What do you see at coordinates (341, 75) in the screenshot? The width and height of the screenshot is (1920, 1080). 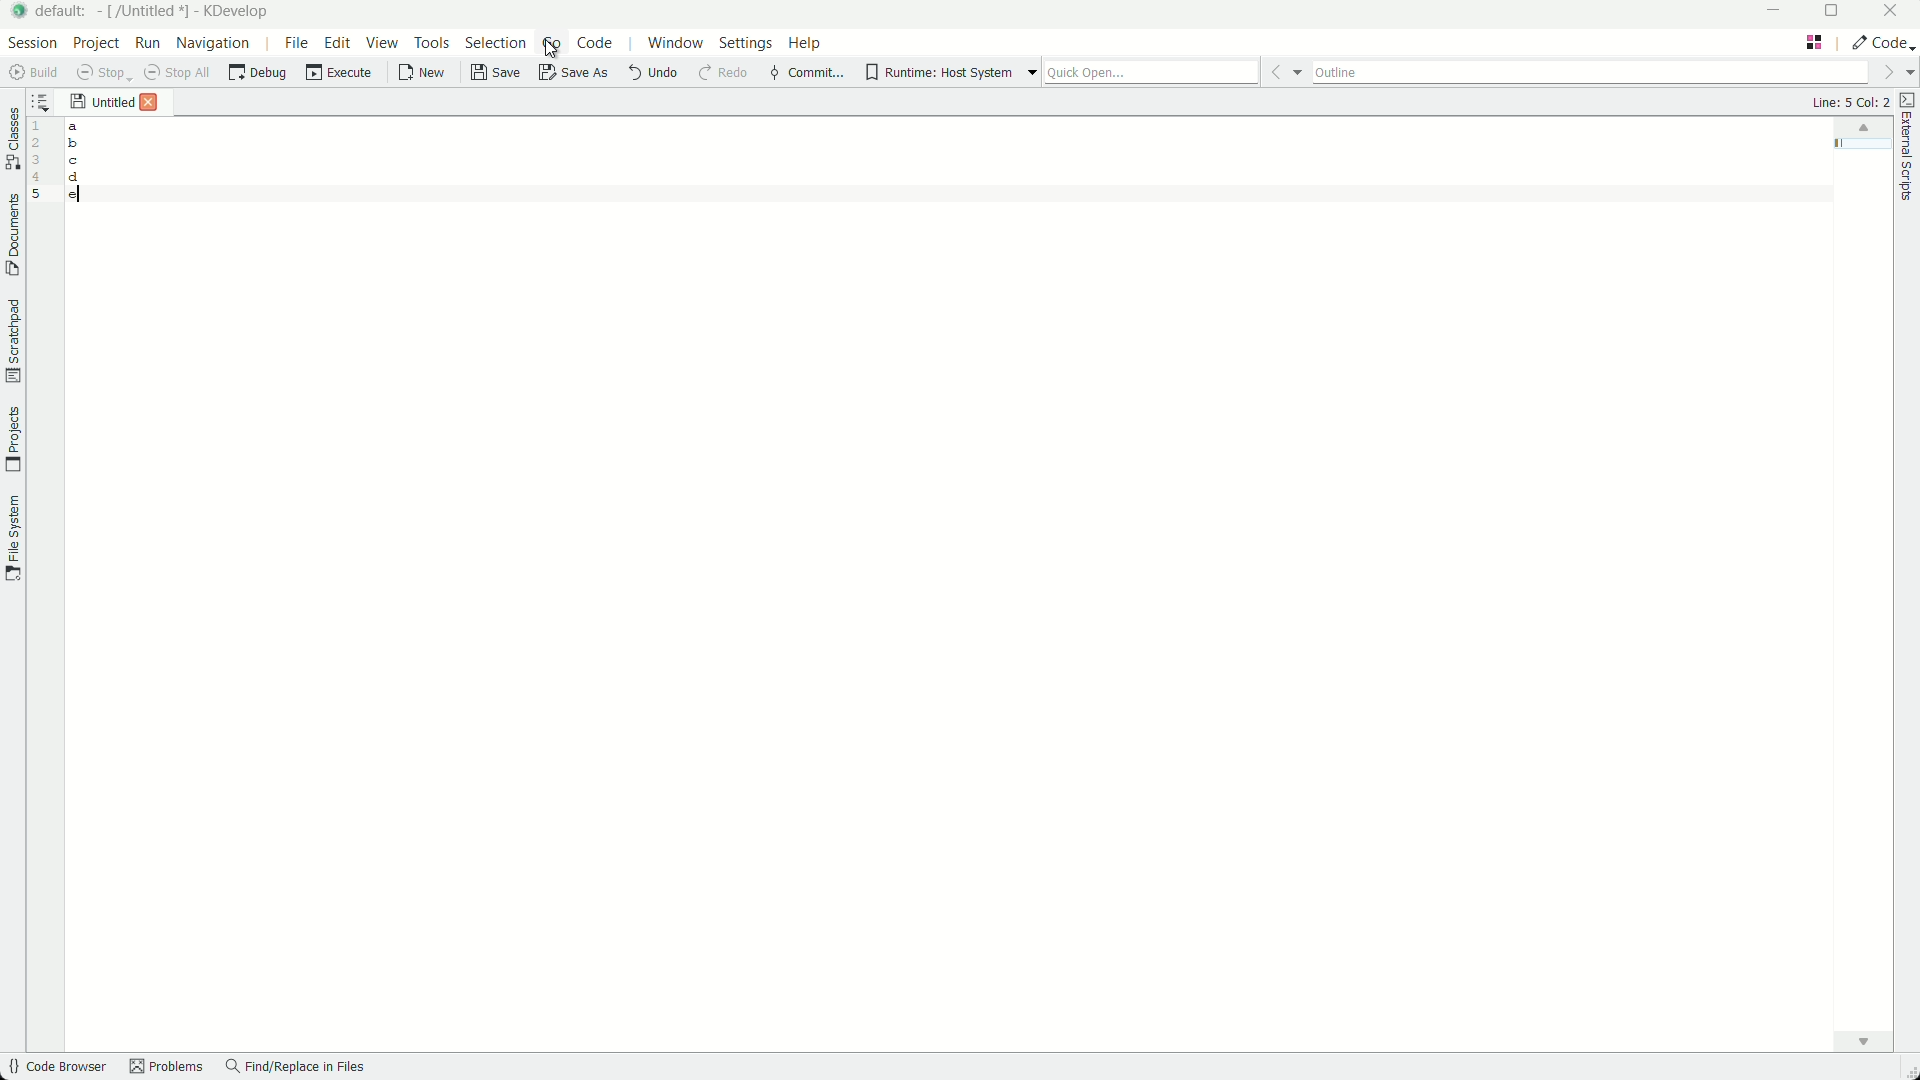 I see `execute` at bounding box center [341, 75].